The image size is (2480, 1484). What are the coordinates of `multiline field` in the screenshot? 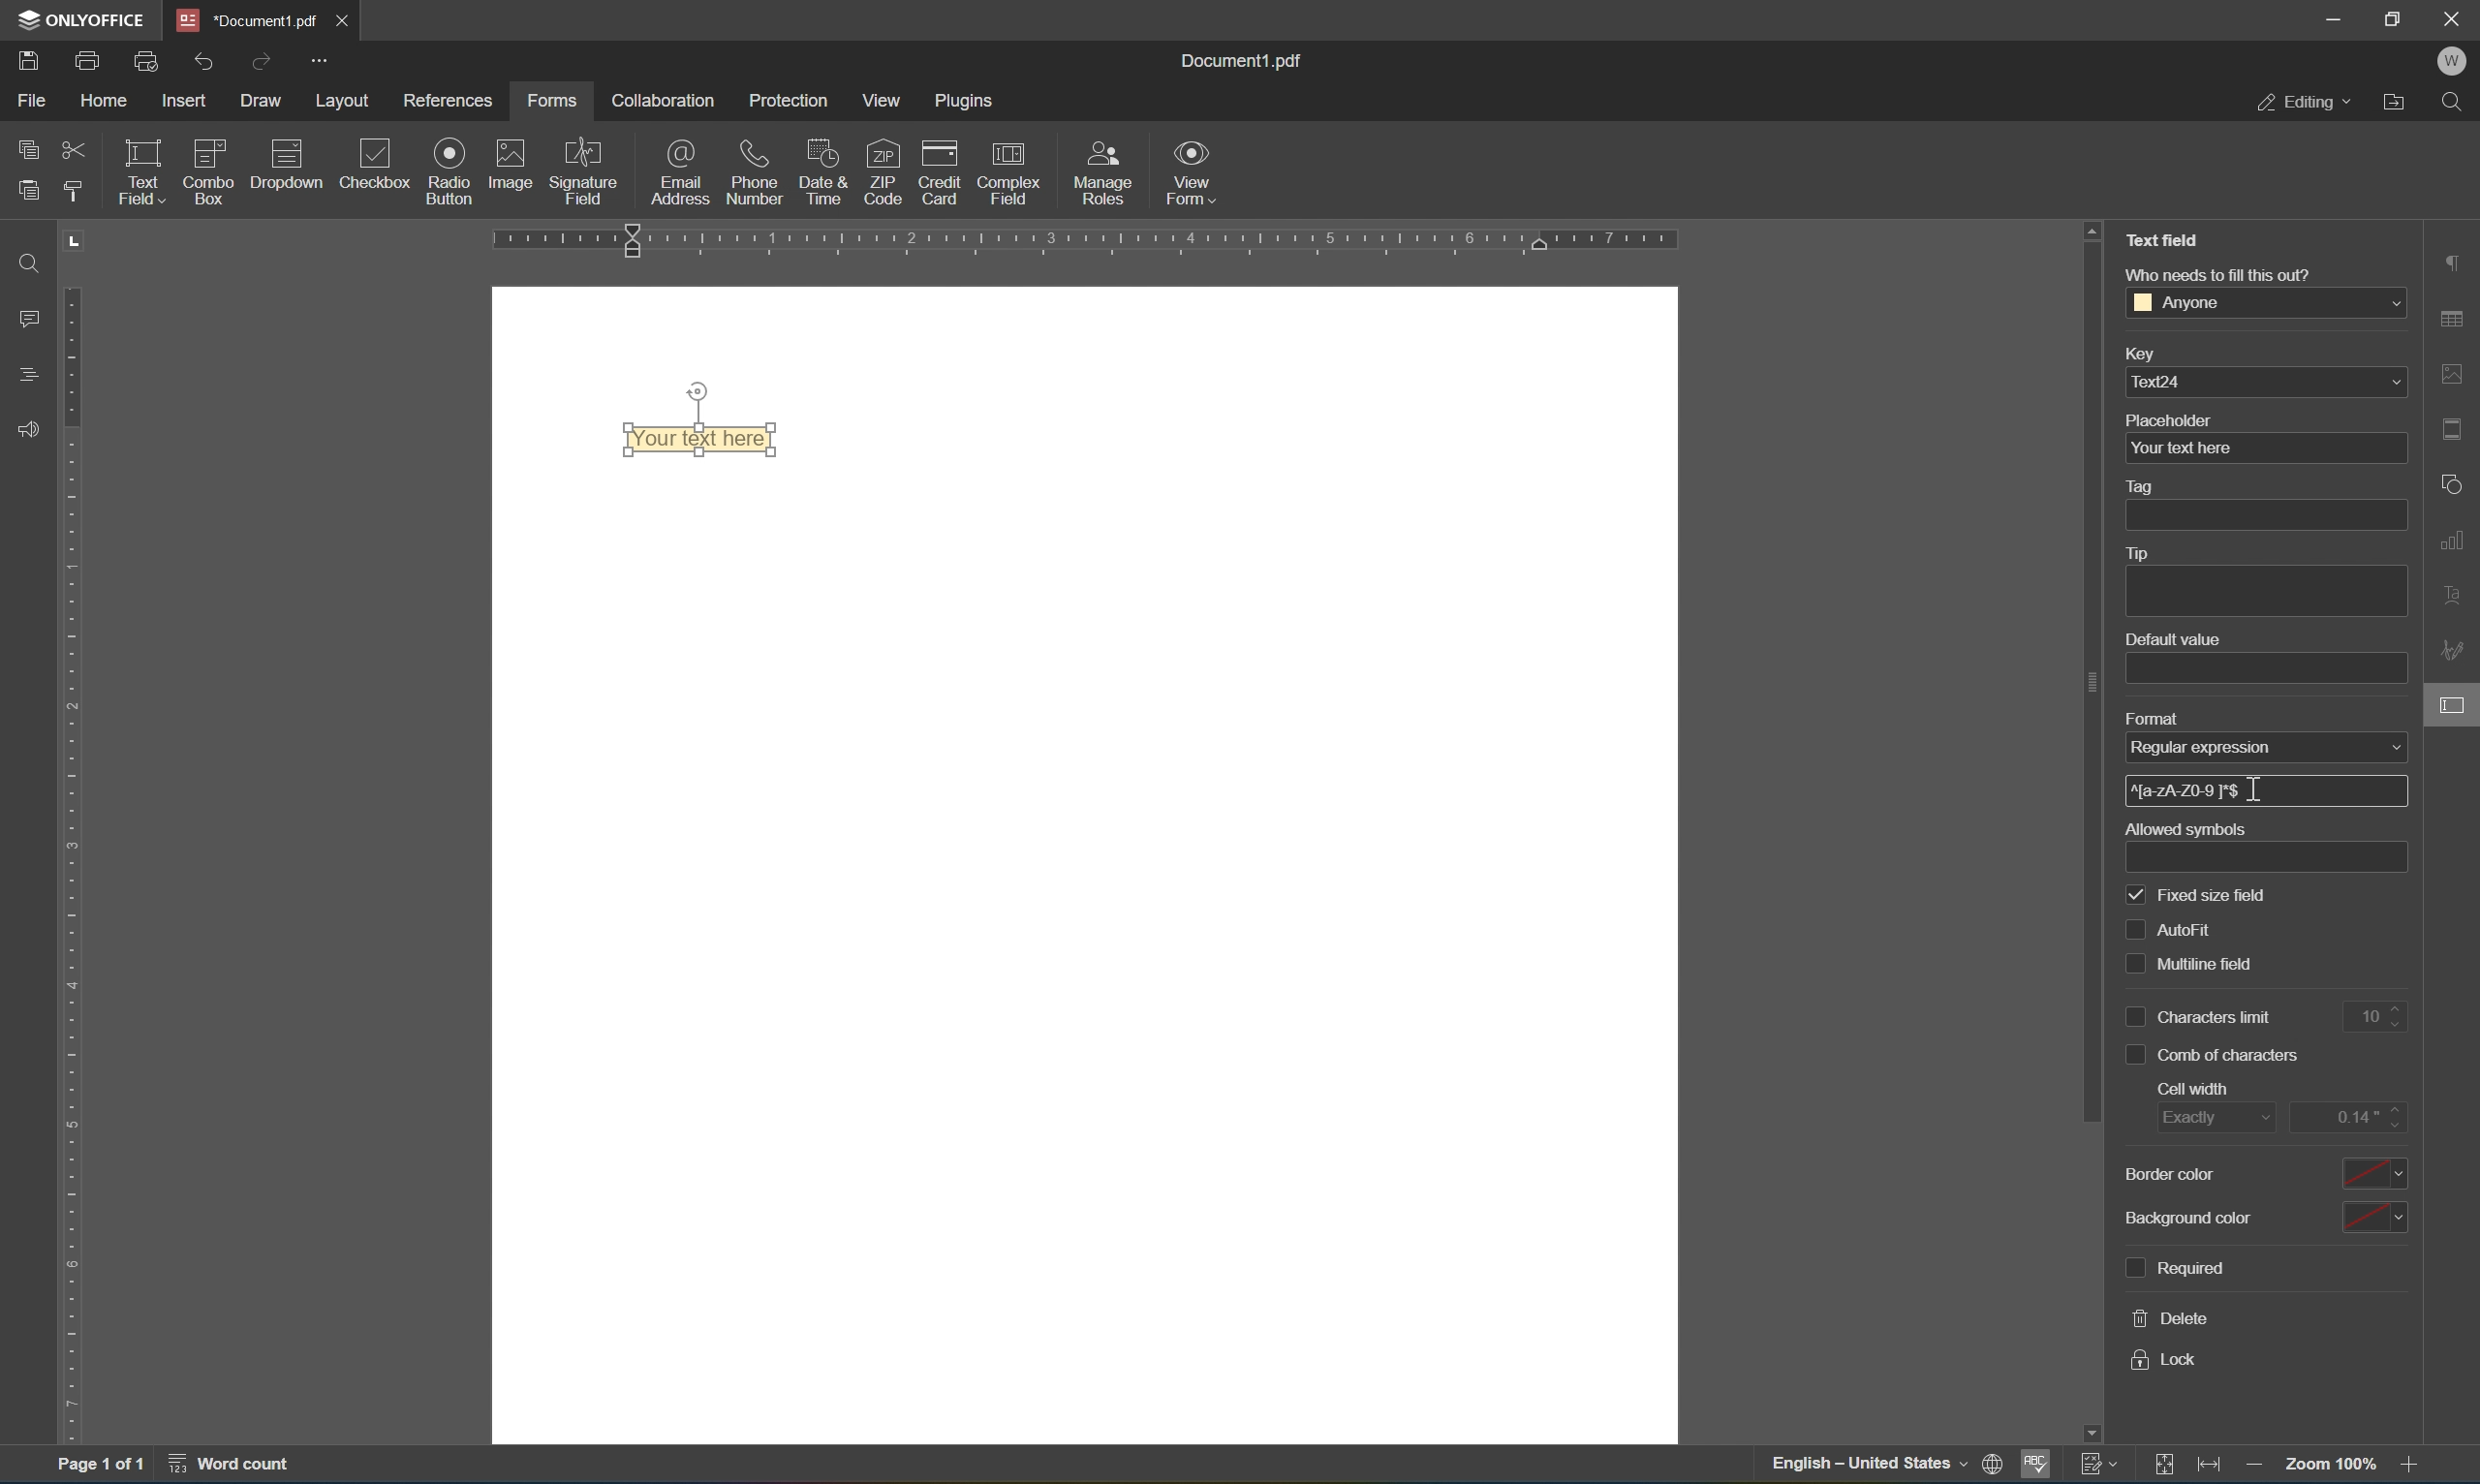 It's located at (2192, 966).